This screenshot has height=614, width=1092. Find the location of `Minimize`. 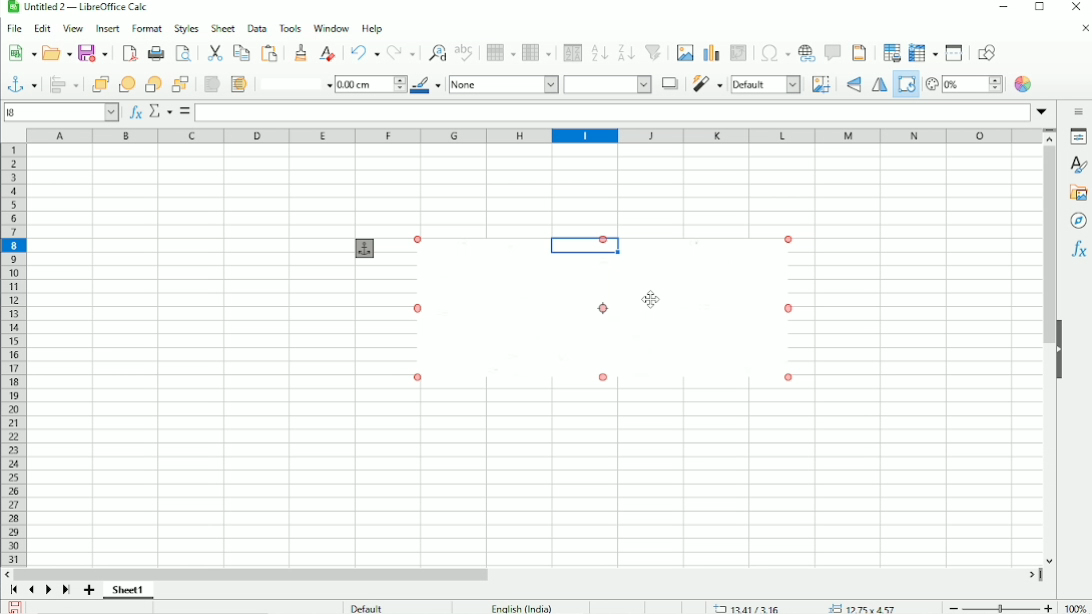

Minimize is located at coordinates (1001, 6).